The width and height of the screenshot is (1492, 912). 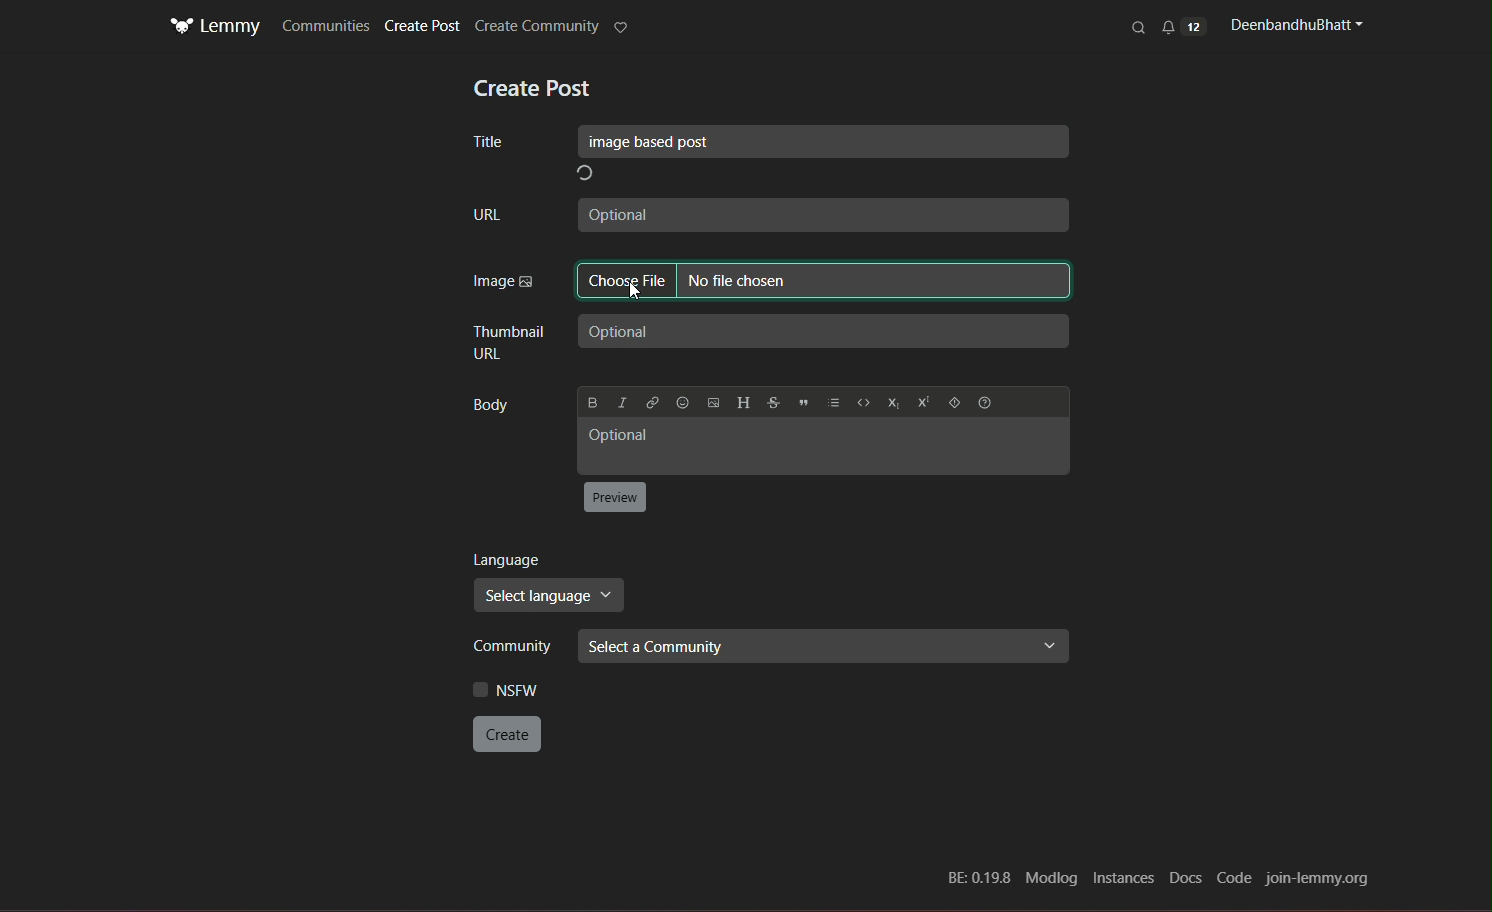 I want to click on Image, so click(x=504, y=283).